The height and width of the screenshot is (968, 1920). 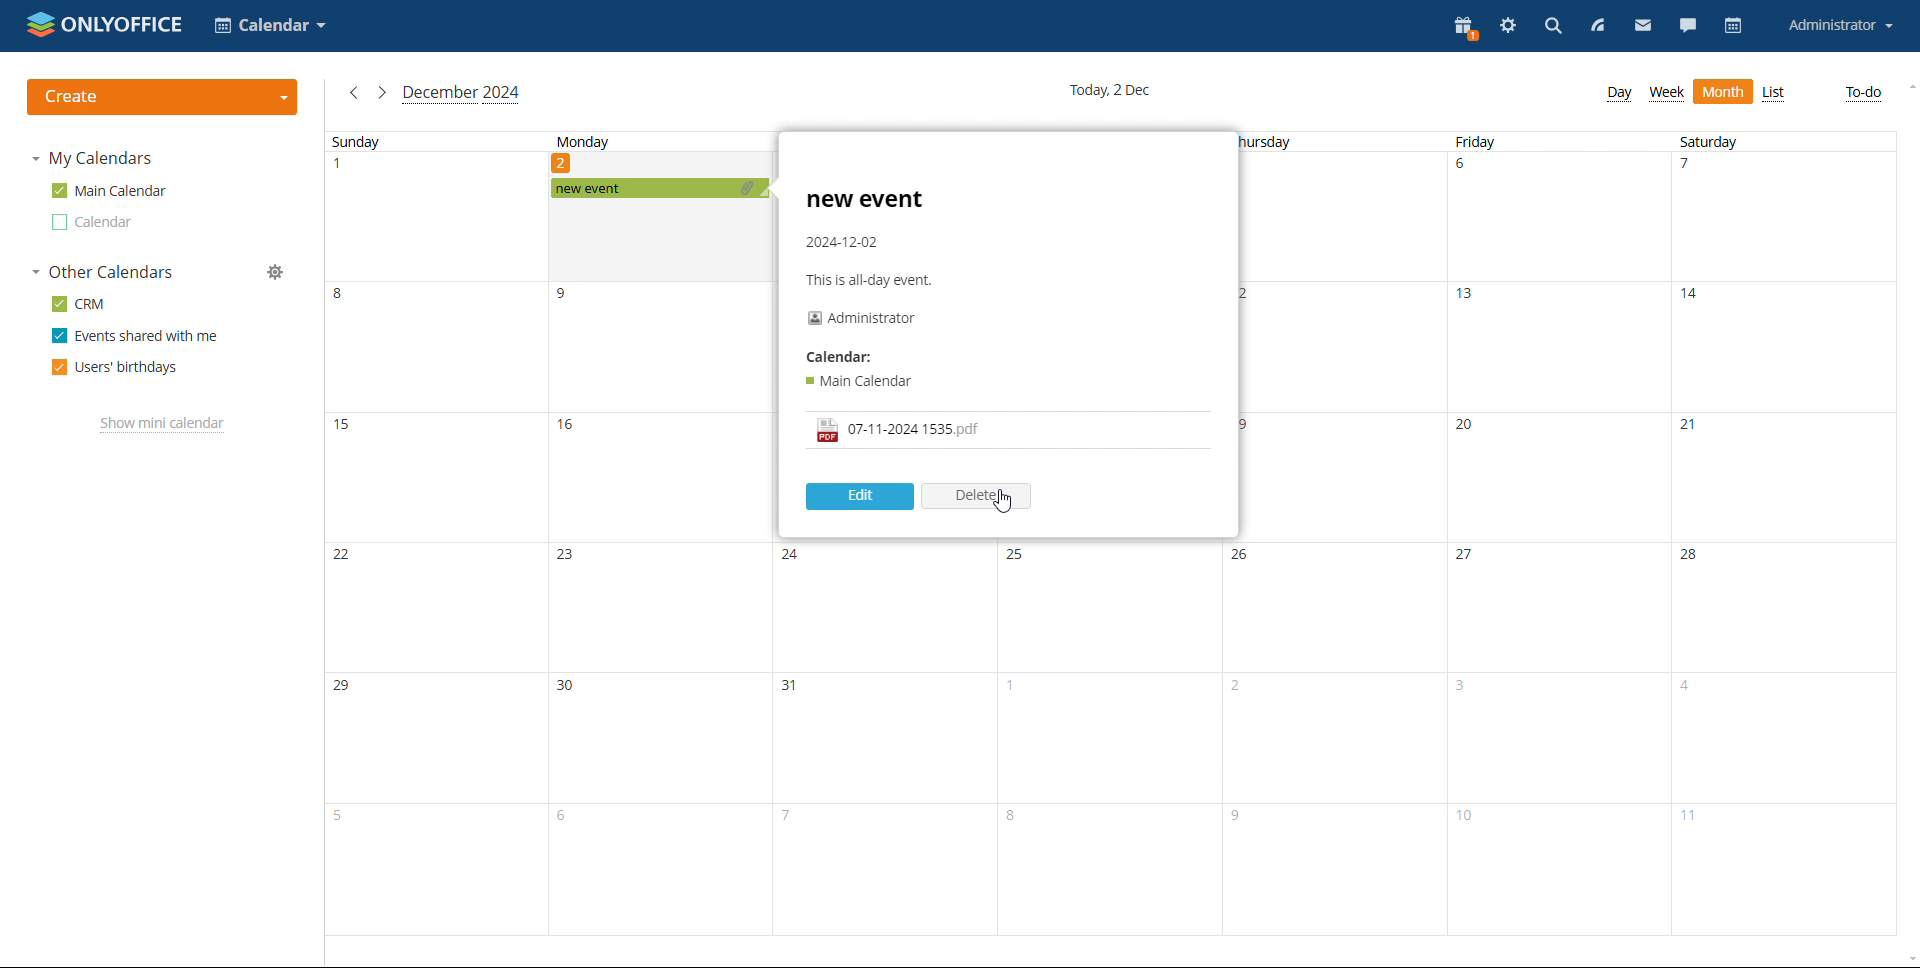 What do you see at coordinates (1686, 691) in the screenshot?
I see `4` at bounding box center [1686, 691].